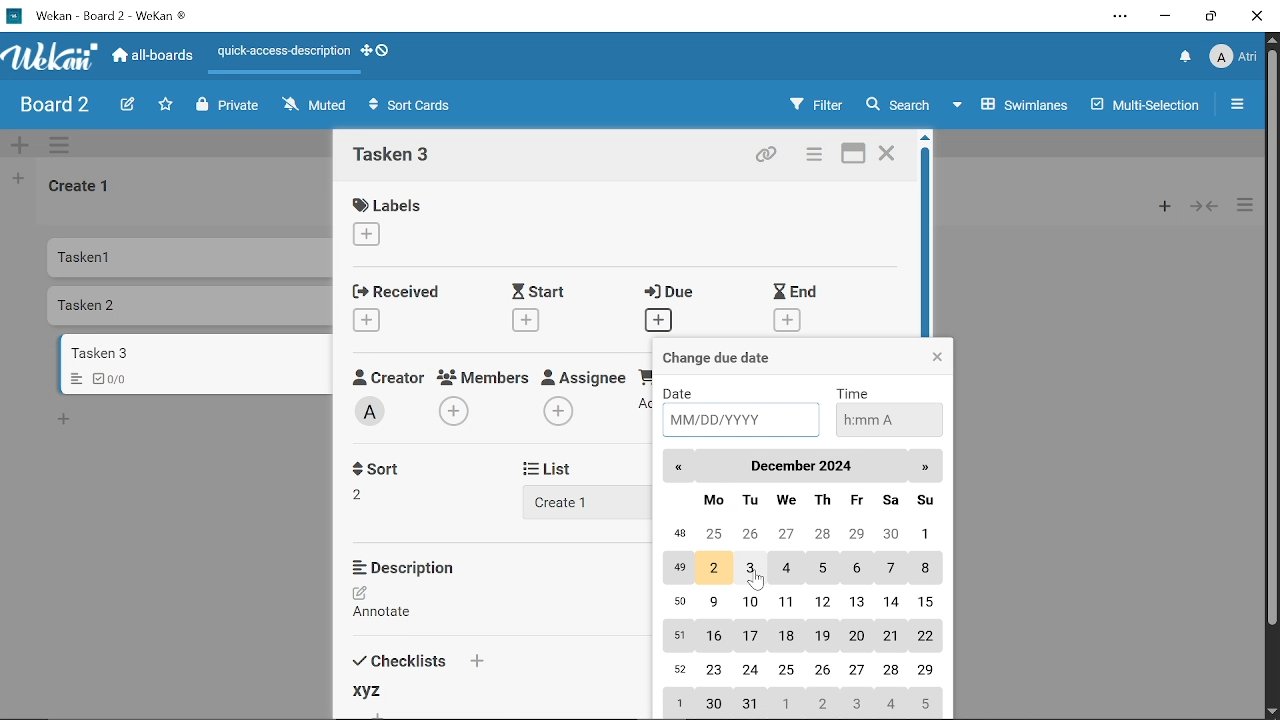 Image resolution: width=1280 pixels, height=720 pixels. I want to click on show desktop drag handles, so click(364, 53).